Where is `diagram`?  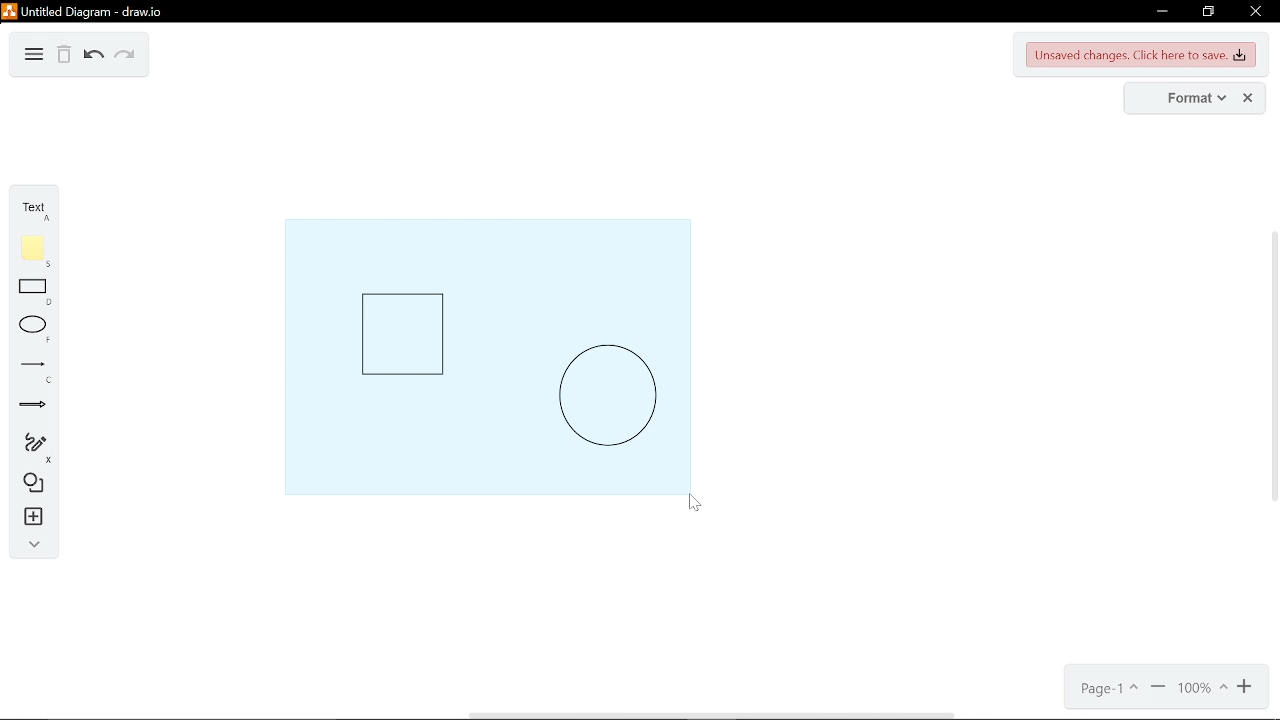 diagram is located at coordinates (34, 56).